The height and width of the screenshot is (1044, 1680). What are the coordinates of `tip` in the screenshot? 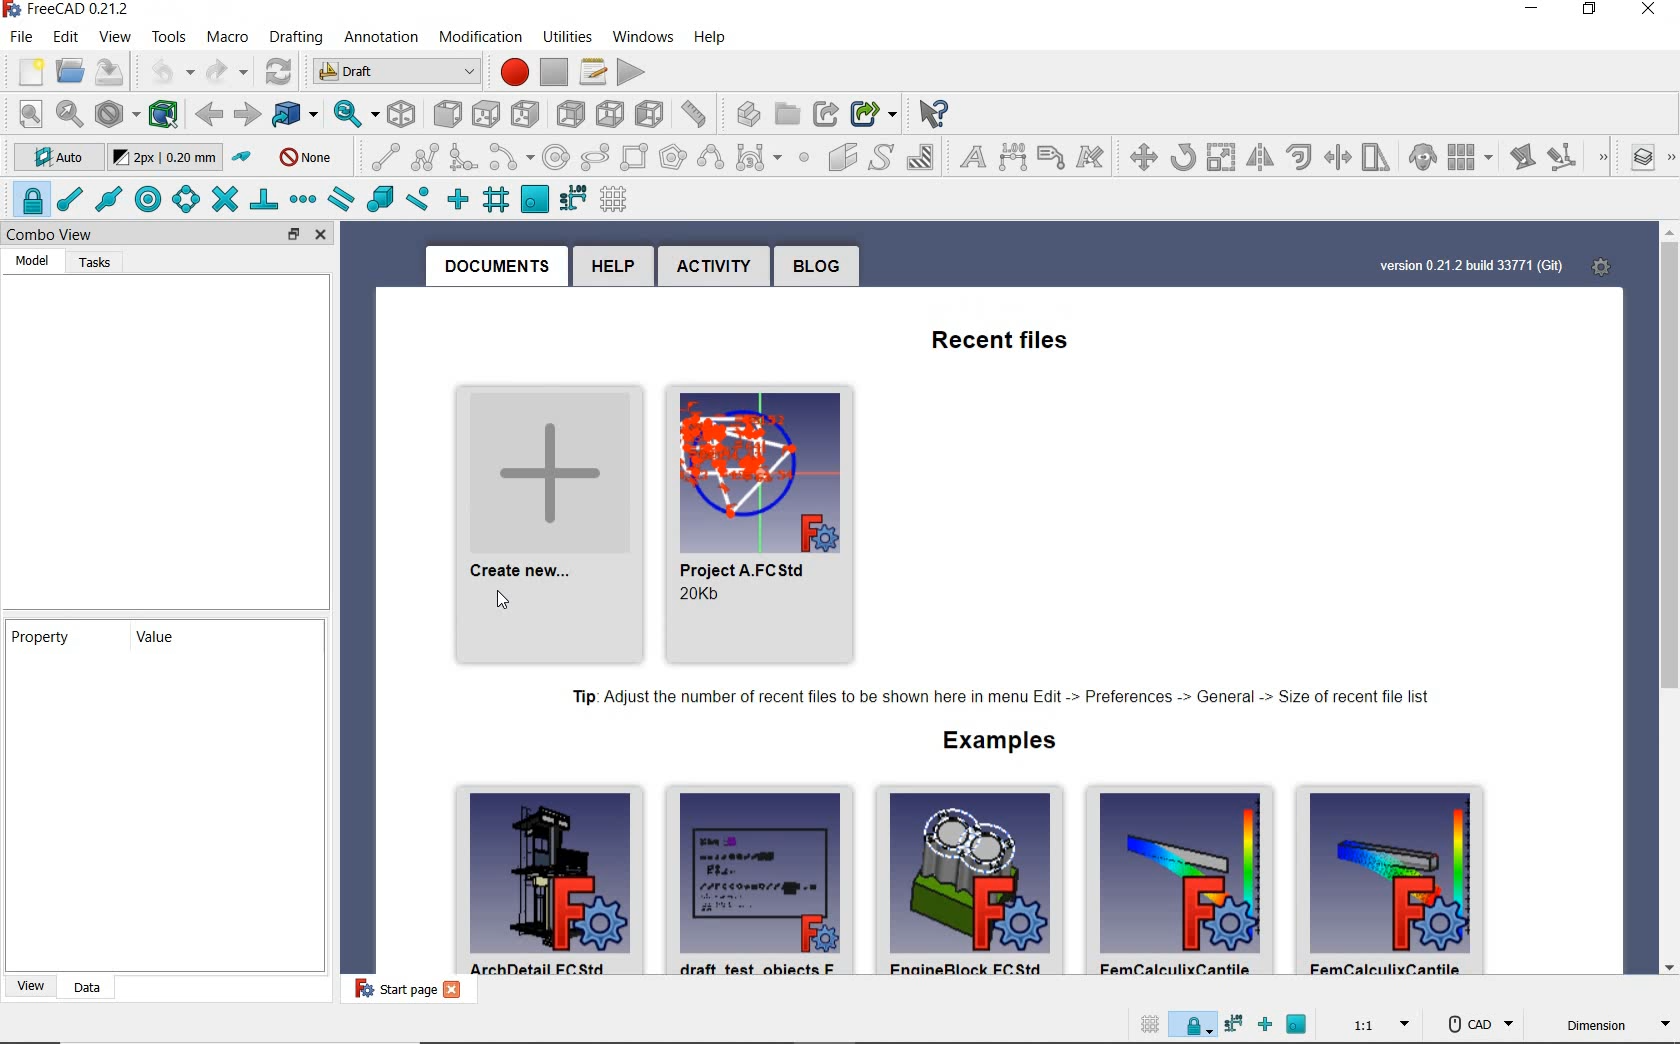 It's located at (1004, 694).